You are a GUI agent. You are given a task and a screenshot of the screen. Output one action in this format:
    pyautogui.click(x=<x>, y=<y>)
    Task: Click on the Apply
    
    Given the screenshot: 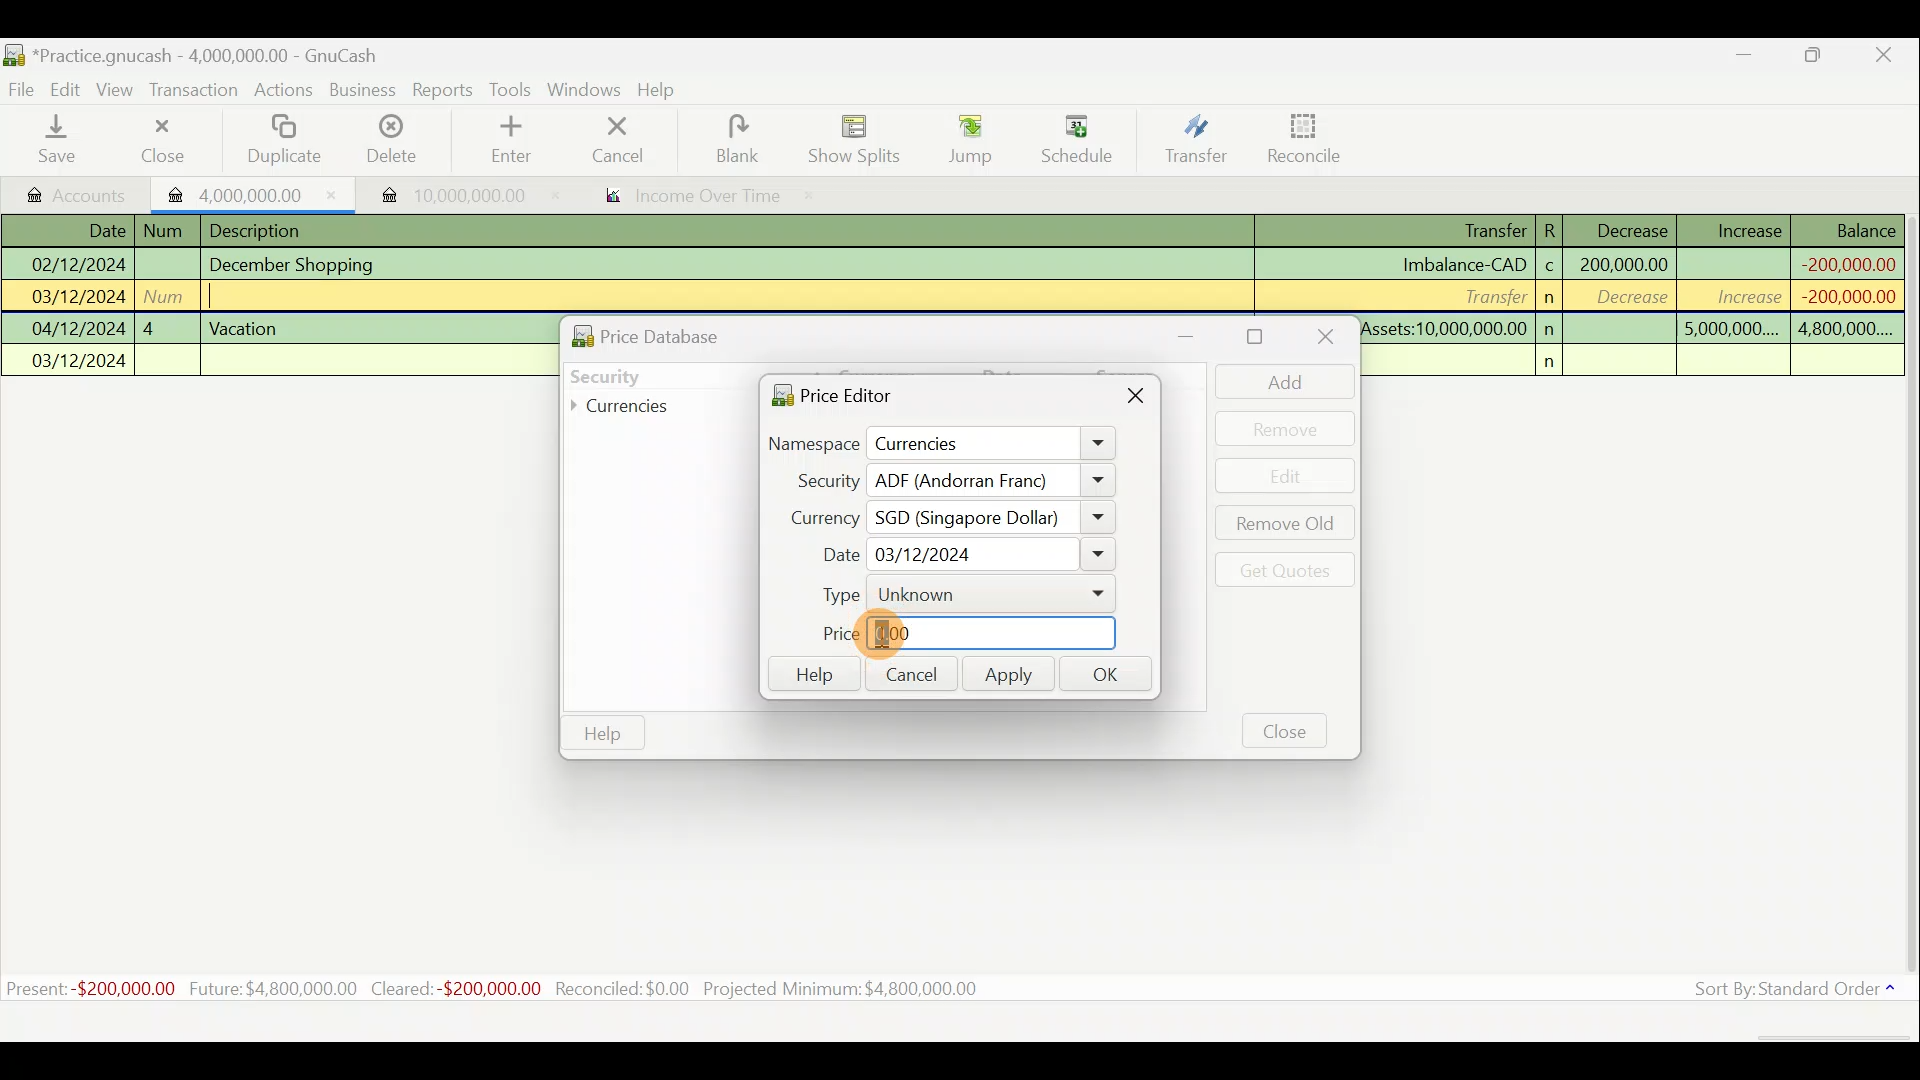 What is the action you would take?
    pyautogui.click(x=1009, y=677)
    